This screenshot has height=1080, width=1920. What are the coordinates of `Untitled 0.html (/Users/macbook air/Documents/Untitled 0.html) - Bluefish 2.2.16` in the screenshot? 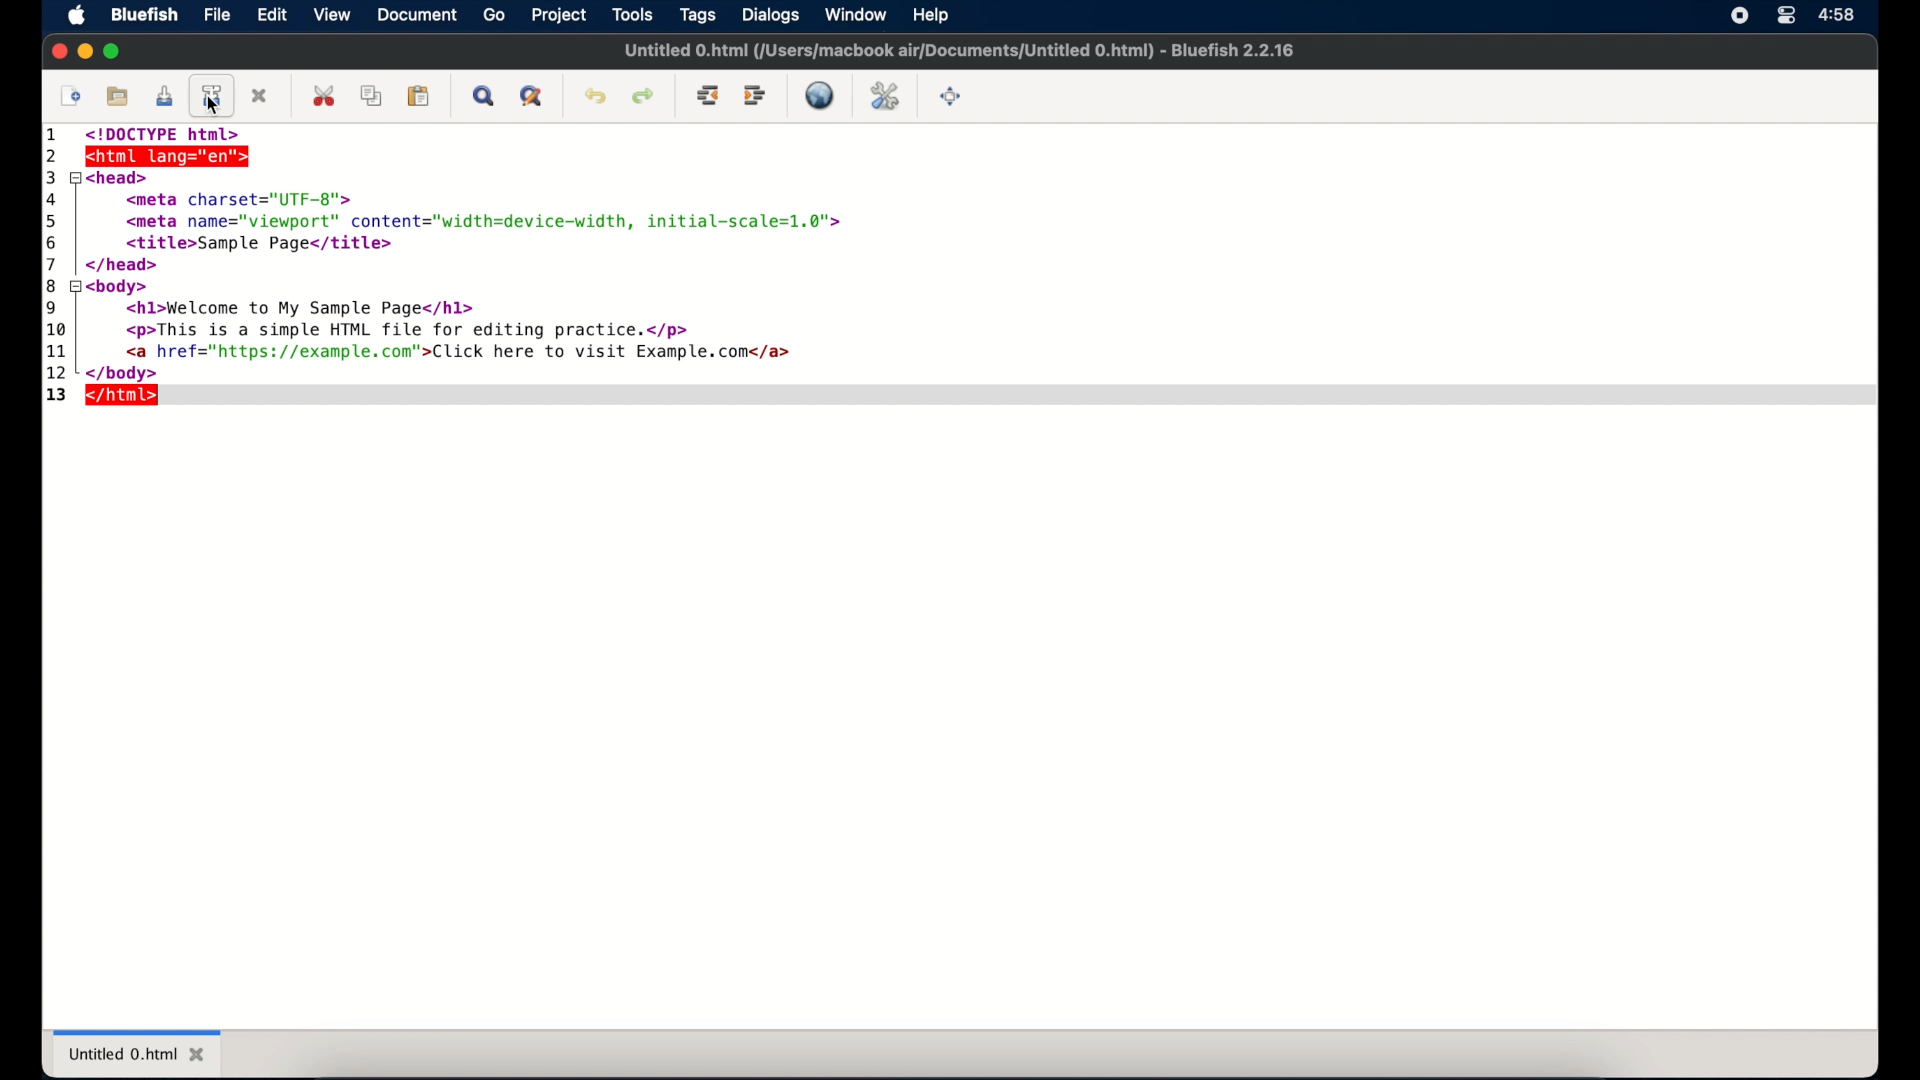 It's located at (958, 50).